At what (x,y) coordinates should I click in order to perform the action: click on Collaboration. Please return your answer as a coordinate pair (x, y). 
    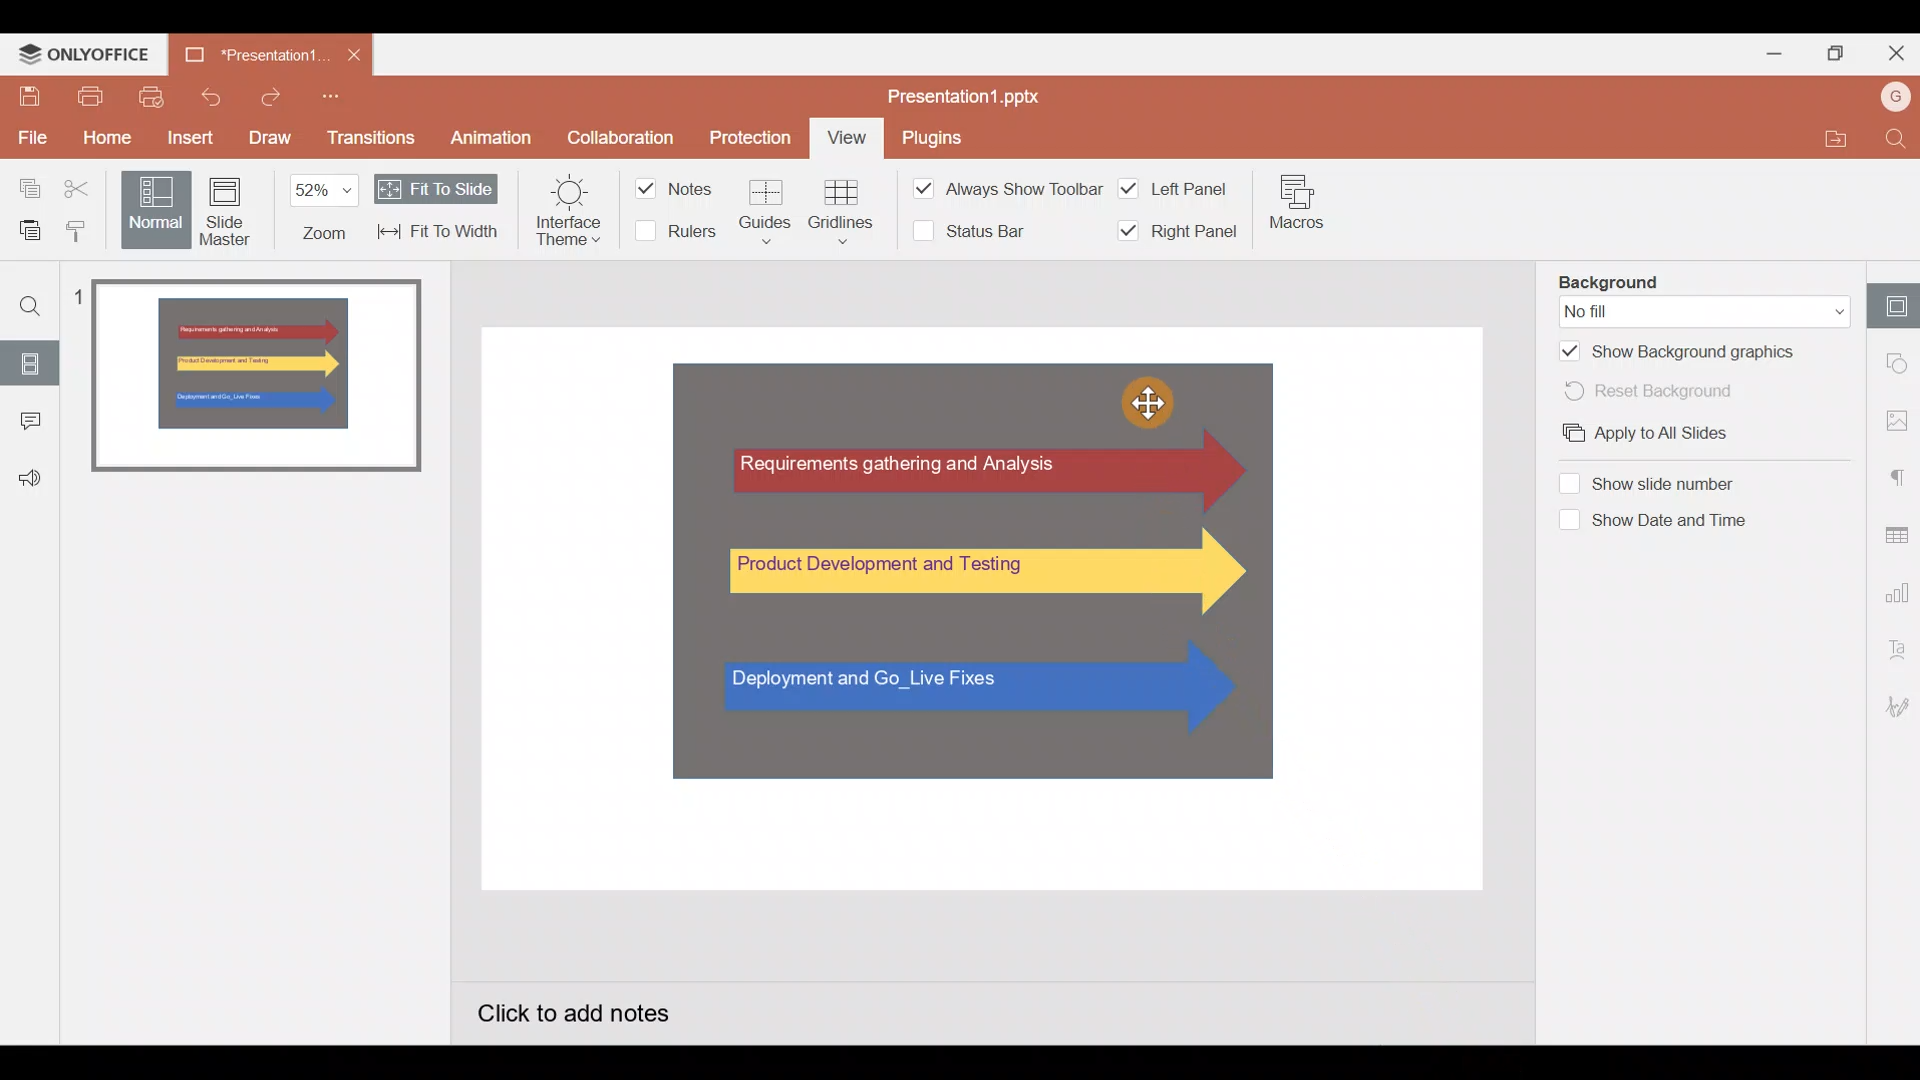
    Looking at the image, I should click on (620, 134).